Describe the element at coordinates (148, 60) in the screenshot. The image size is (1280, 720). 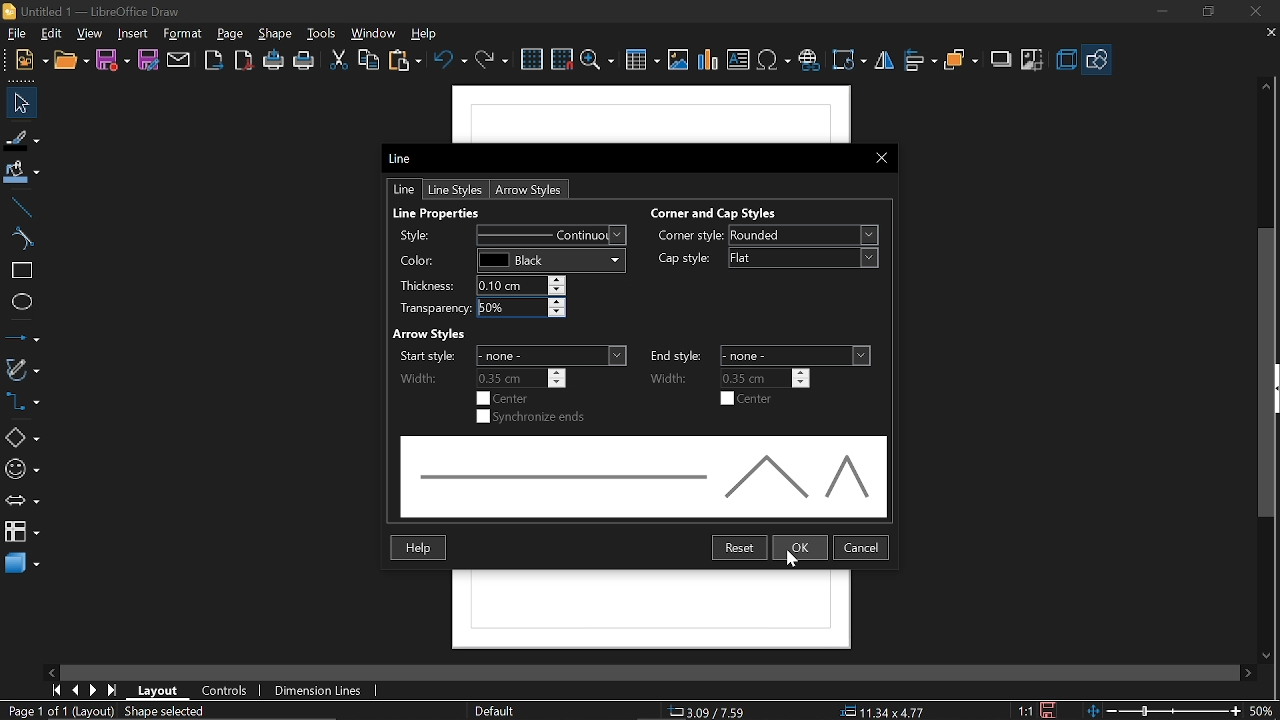
I see `save as` at that location.